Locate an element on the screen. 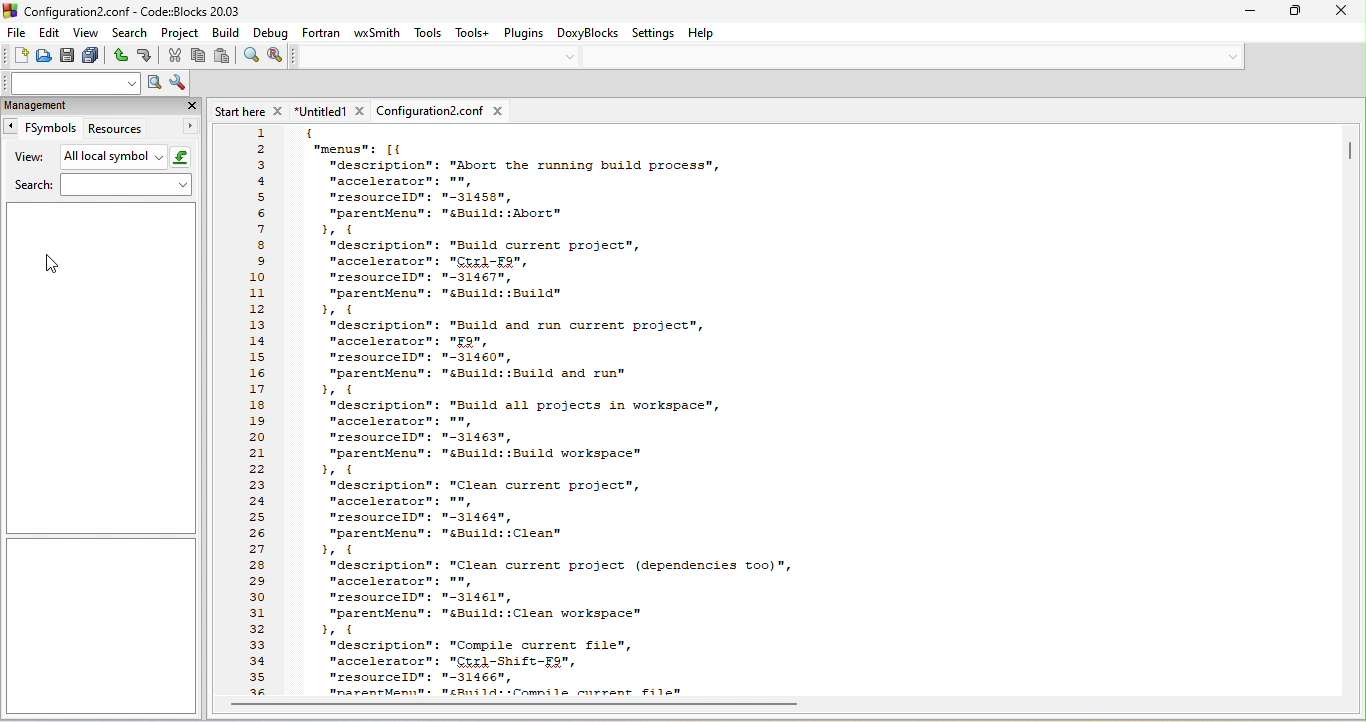 This screenshot has height=722, width=1366. find is located at coordinates (252, 57).